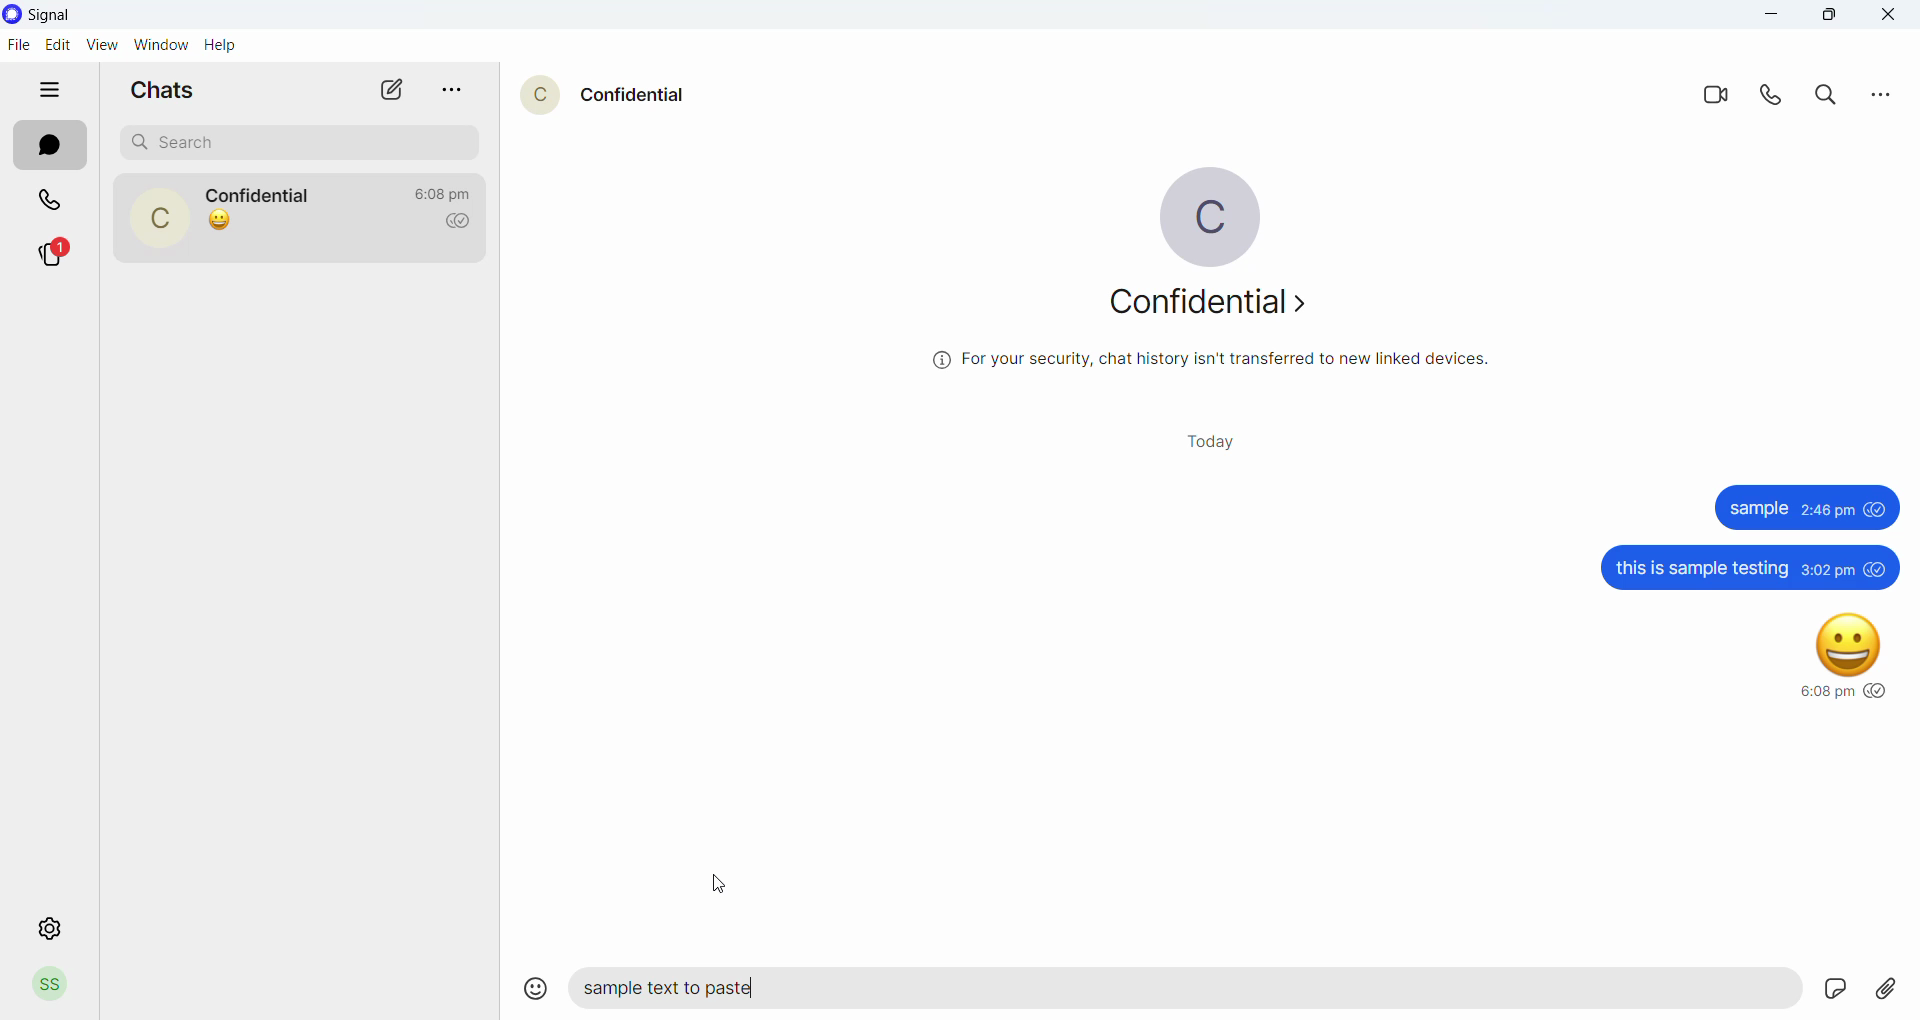 The height and width of the screenshot is (1020, 1920). What do you see at coordinates (58, 45) in the screenshot?
I see `edit` at bounding box center [58, 45].